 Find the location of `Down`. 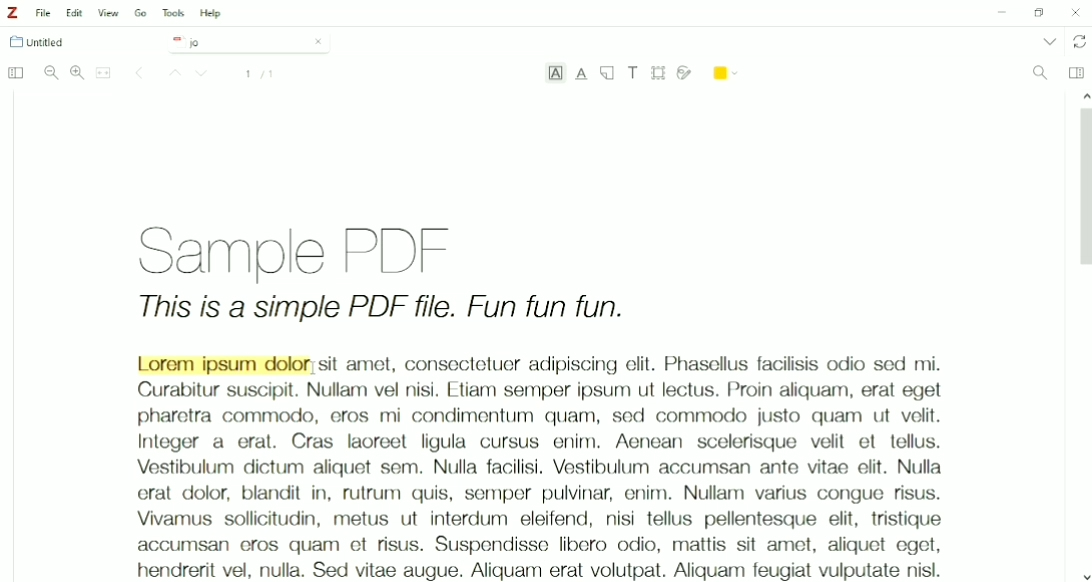

Down is located at coordinates (1085, 575).